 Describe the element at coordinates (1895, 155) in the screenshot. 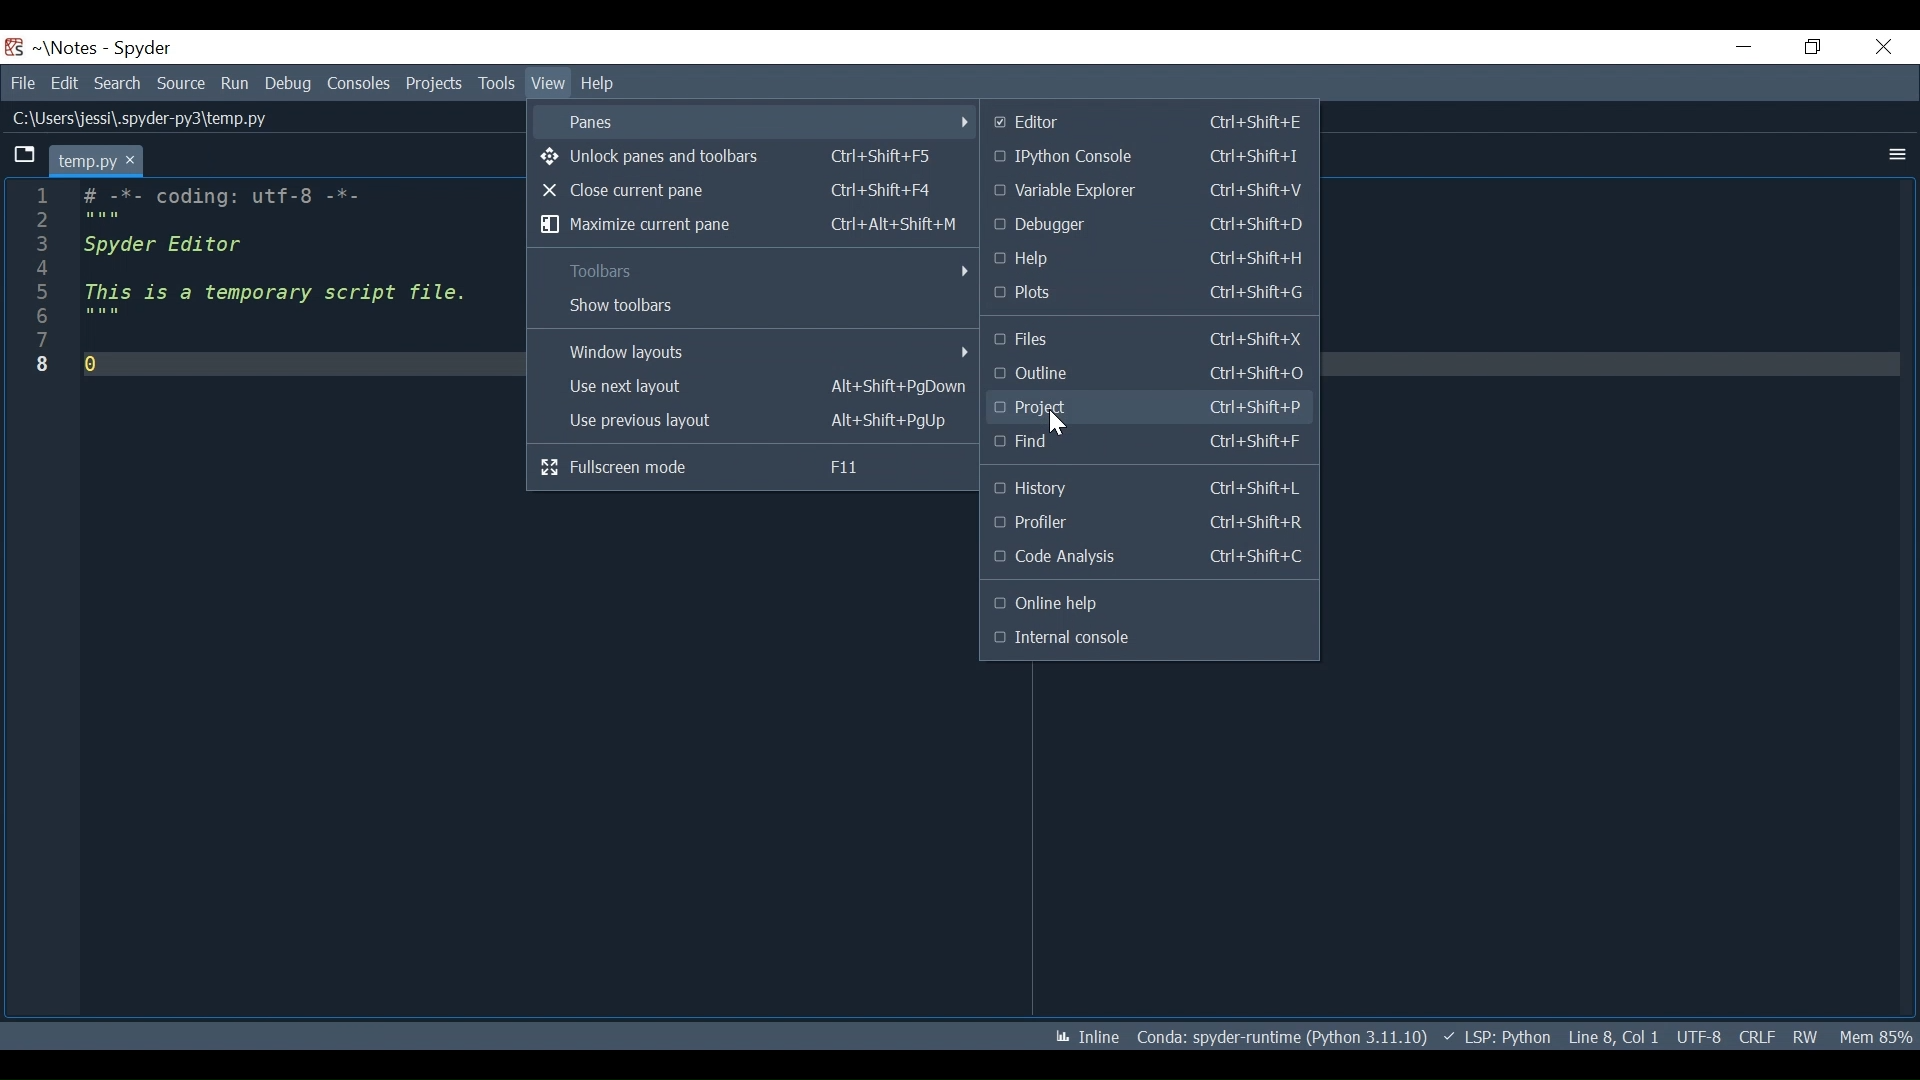

I see `More Options` at that location.